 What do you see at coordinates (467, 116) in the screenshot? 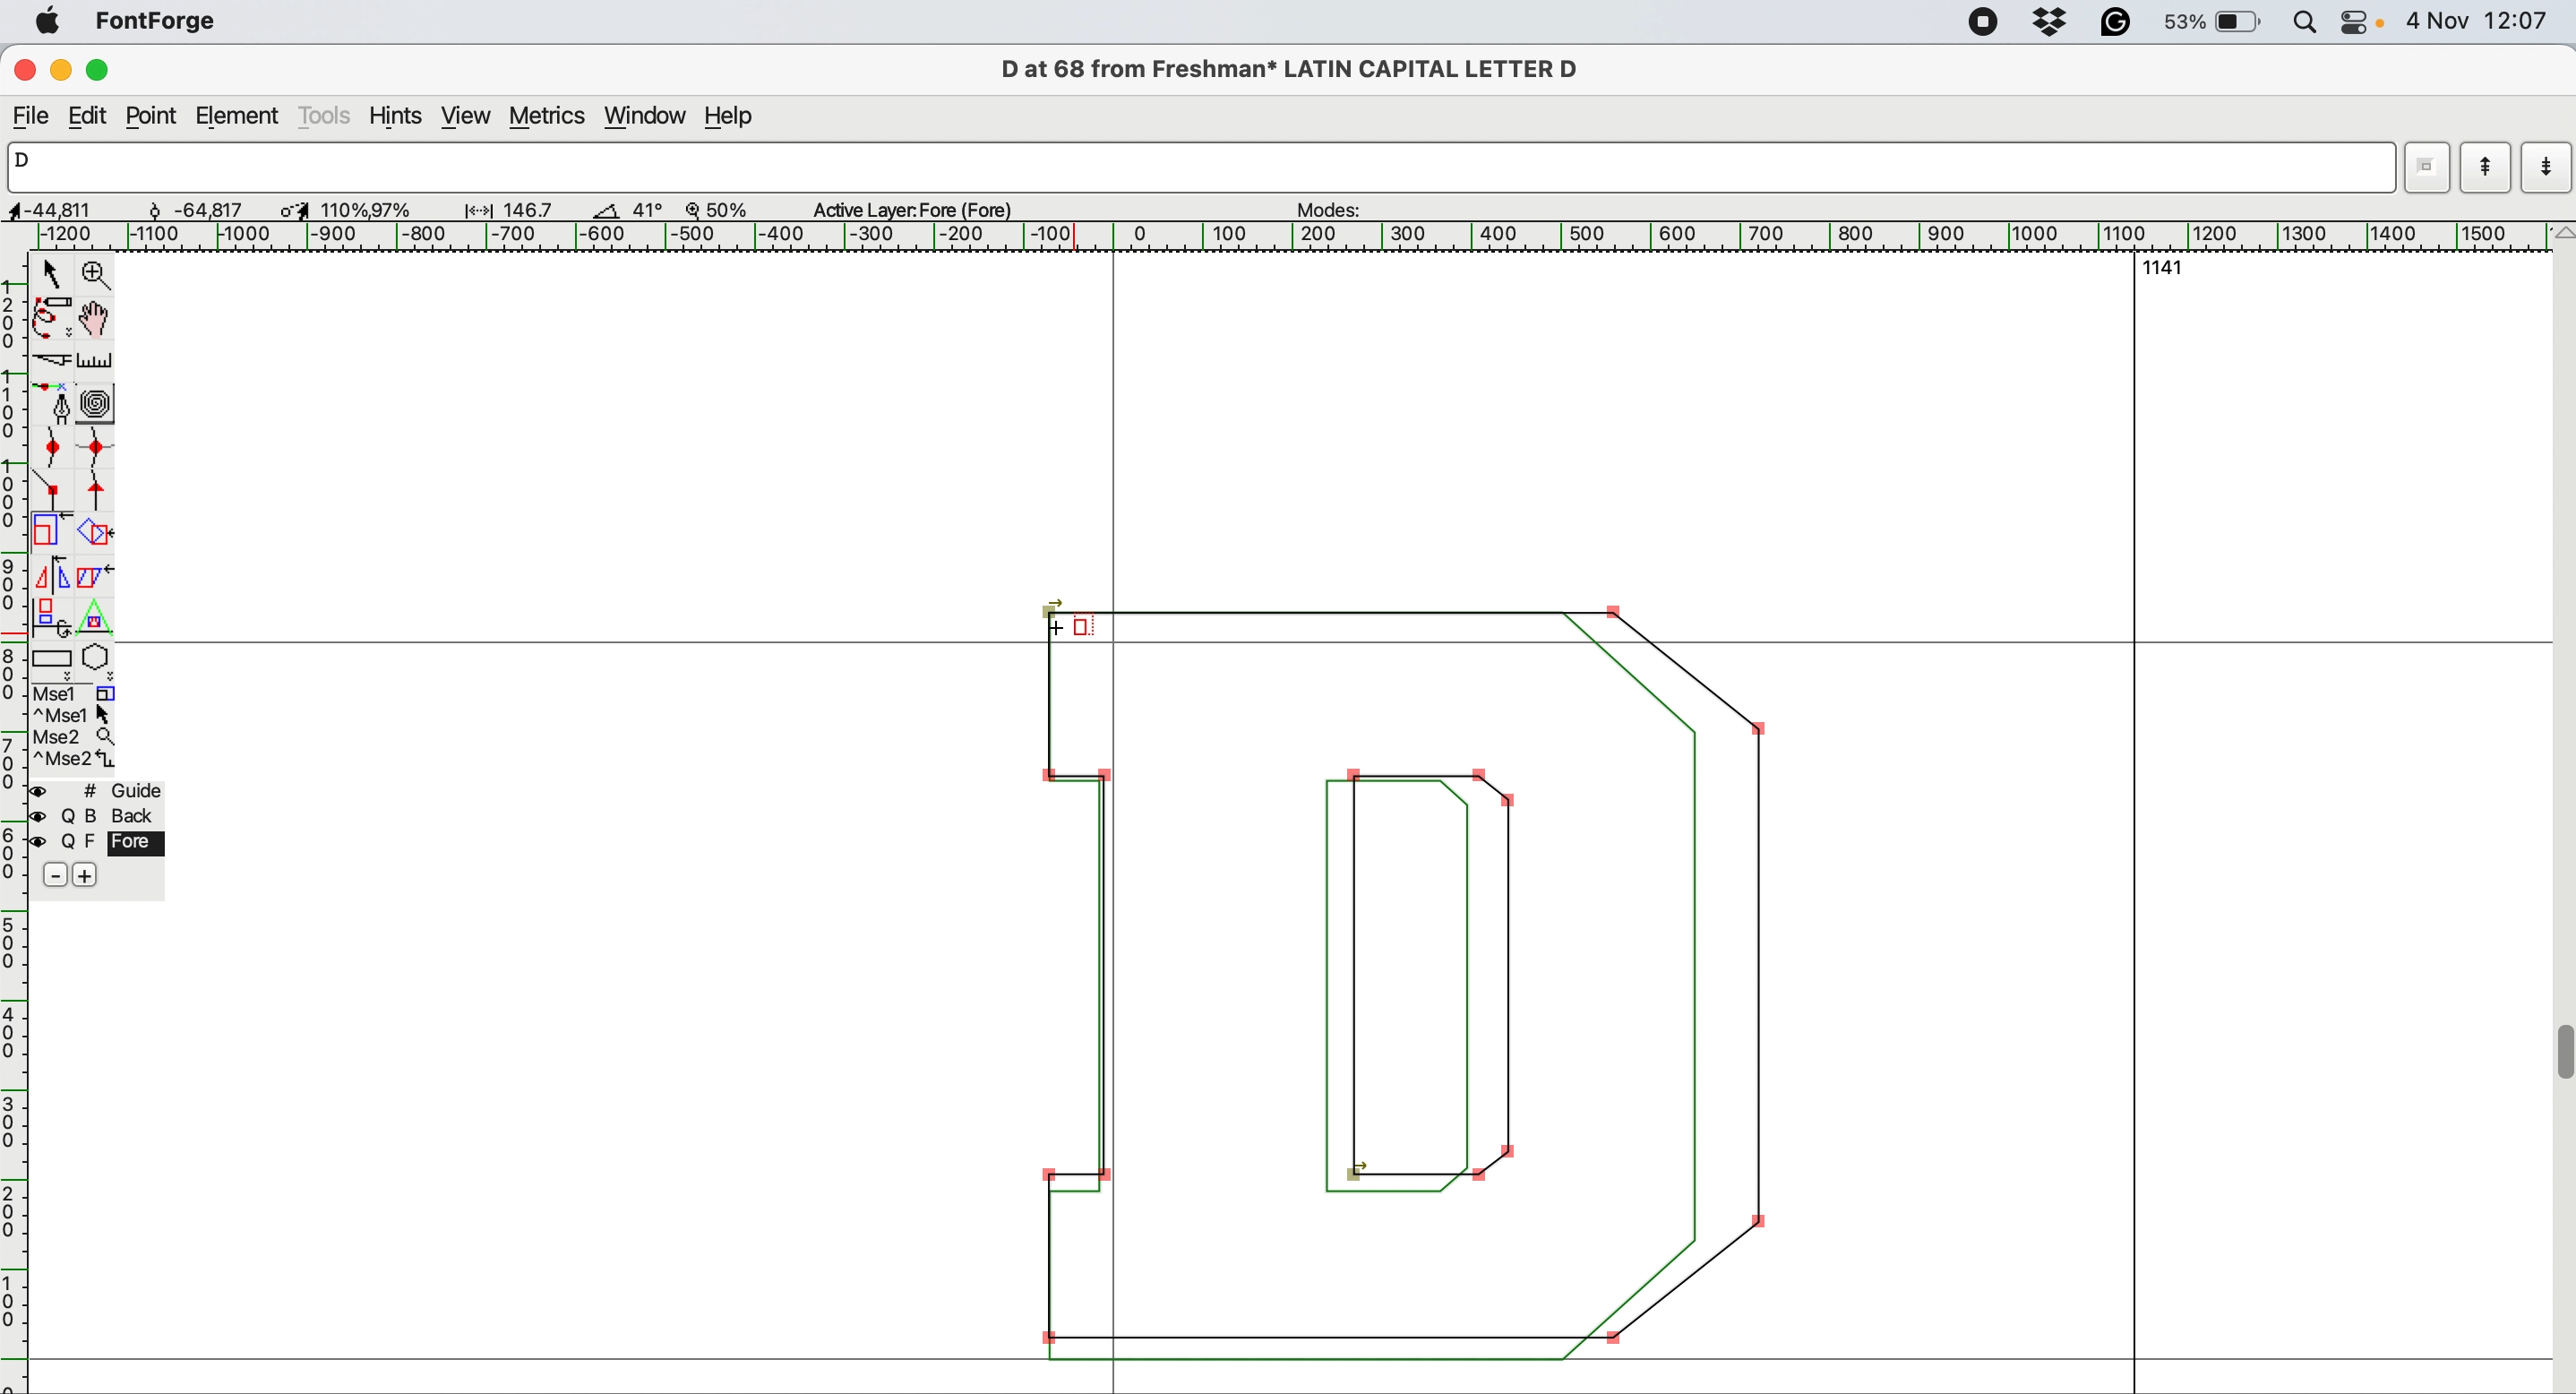
I see `view` at bounding box center [467, 116].